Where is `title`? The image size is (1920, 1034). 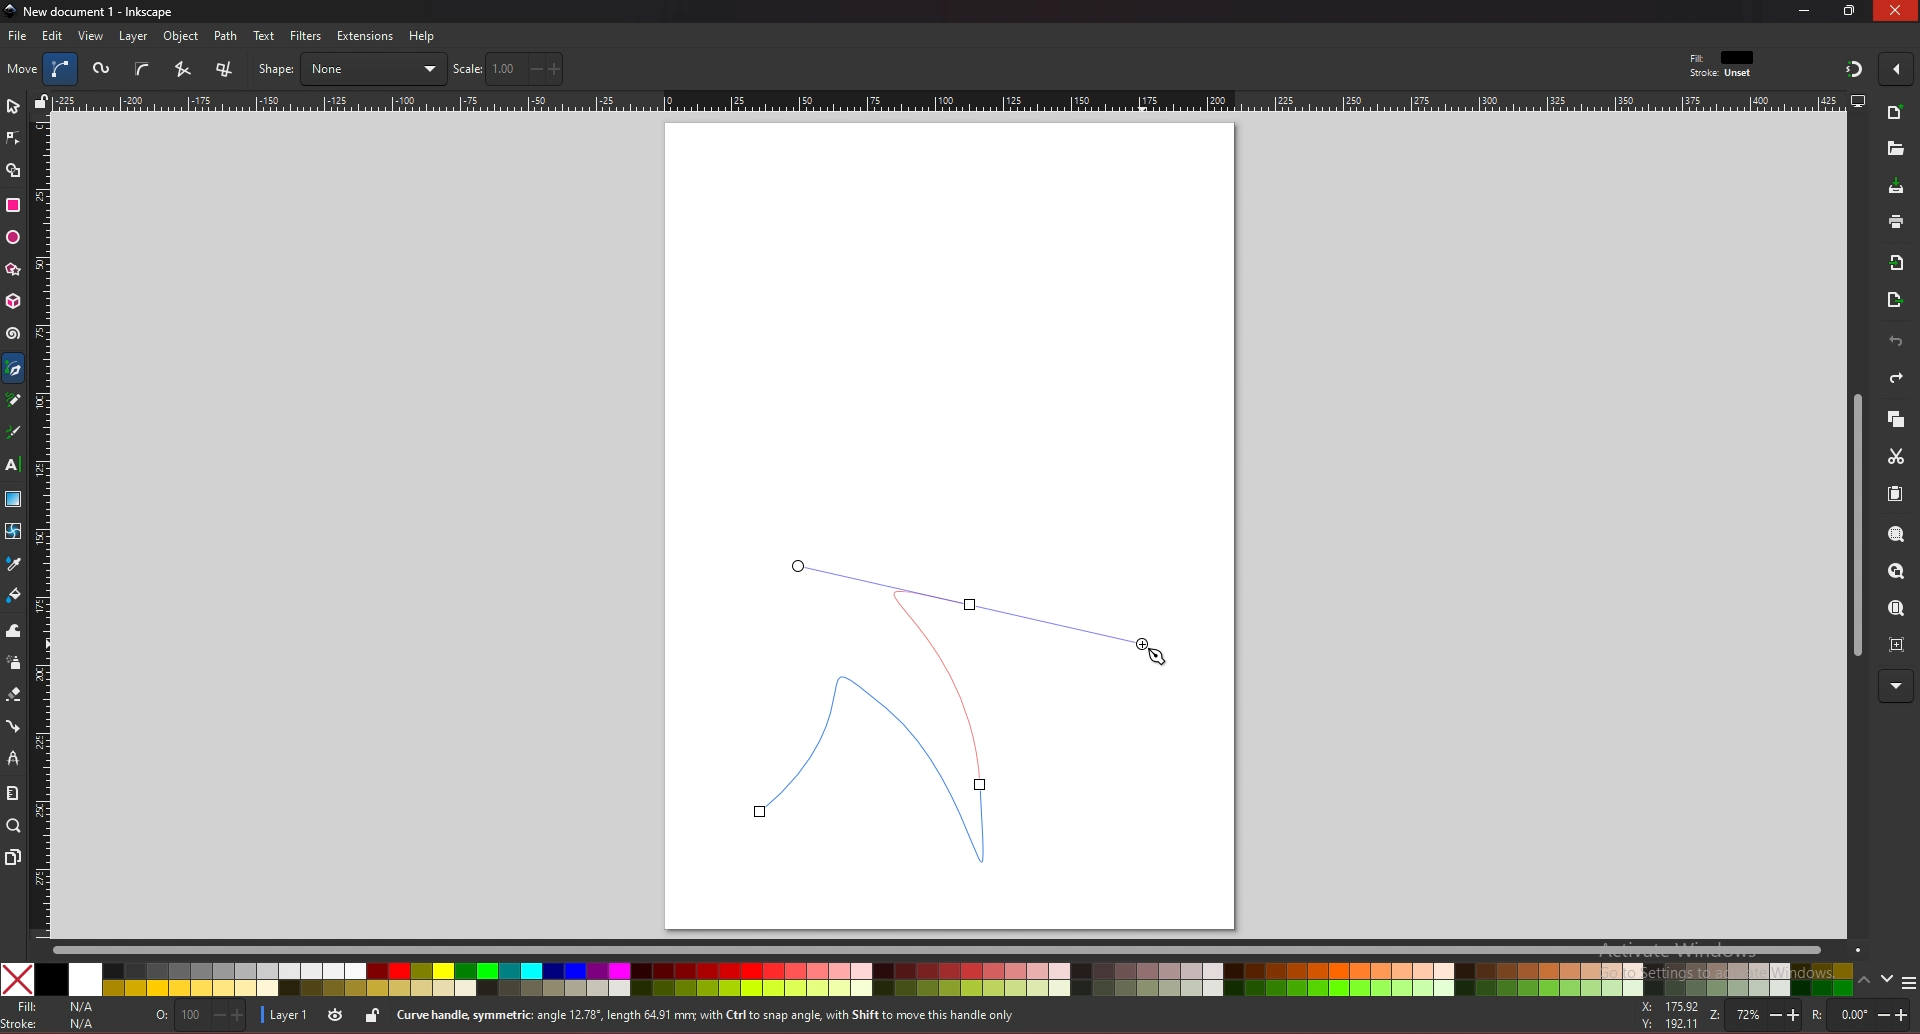
title is located at coordinates (92, 10).